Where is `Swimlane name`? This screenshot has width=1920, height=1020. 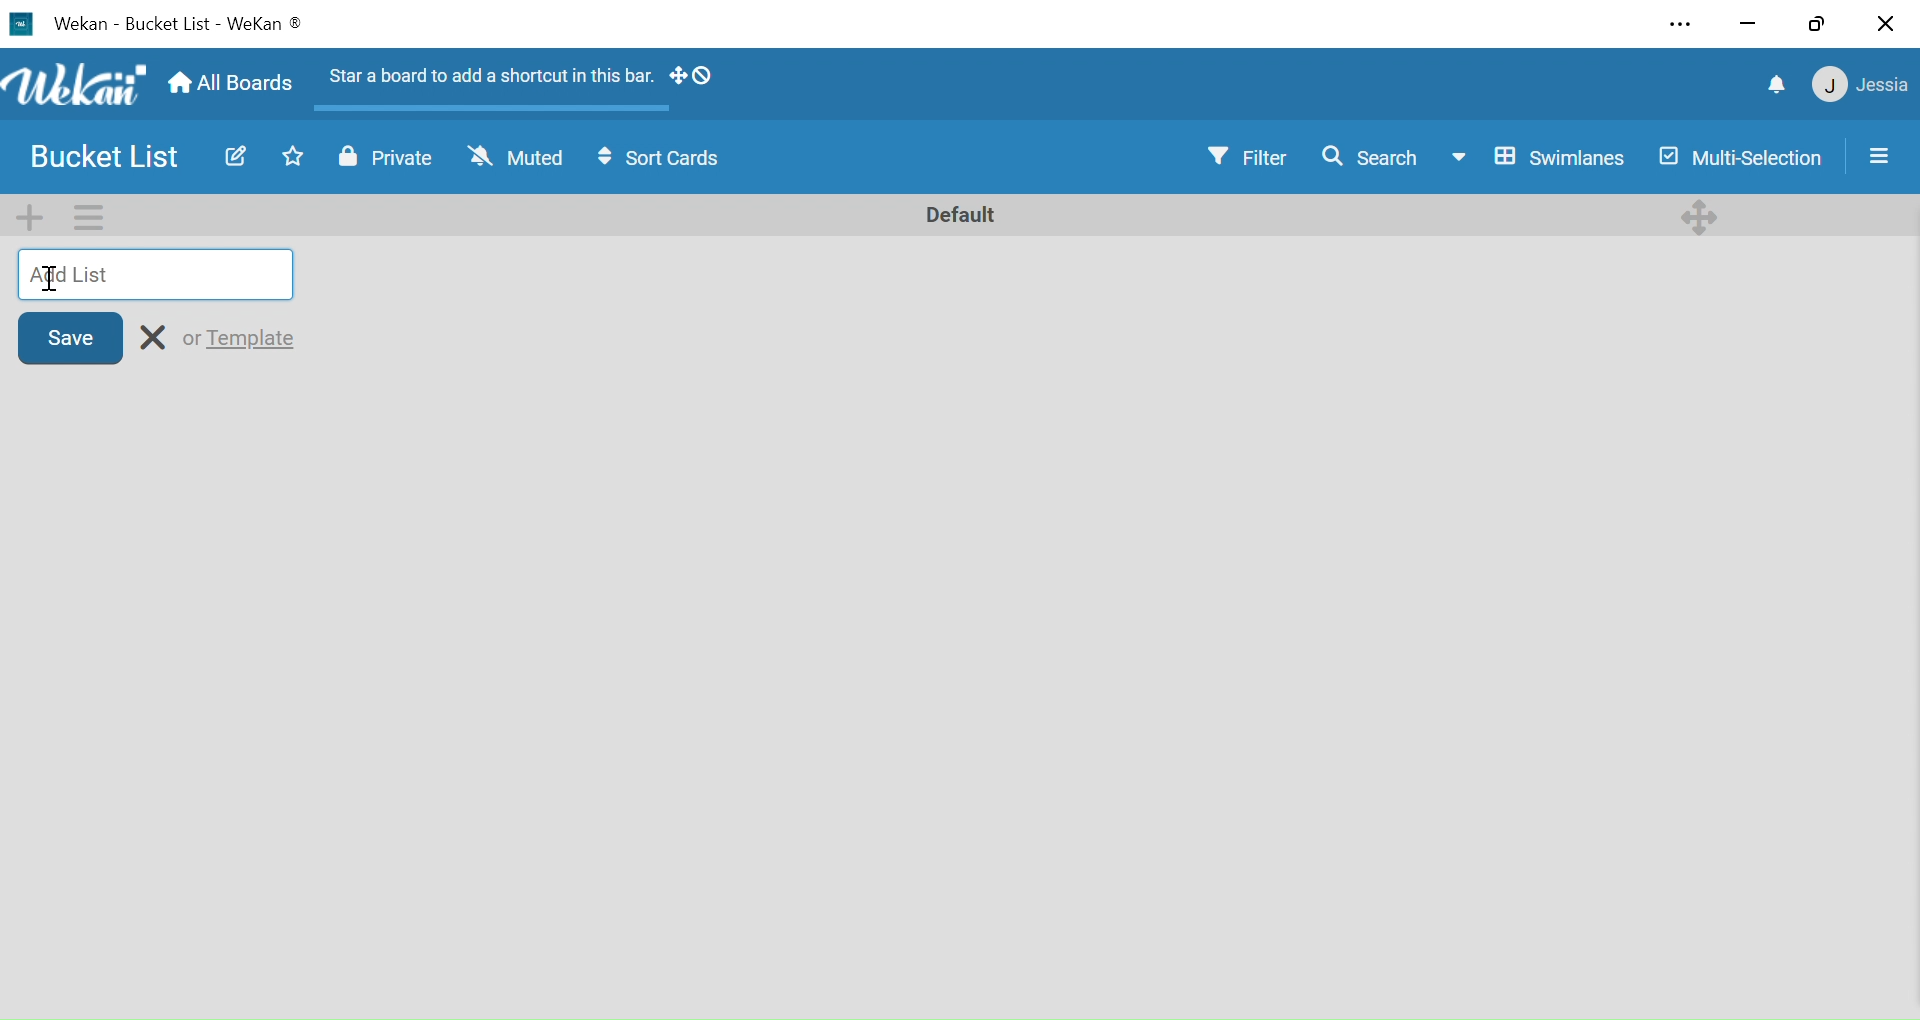 Swimlane name is located at coordinates (958, 213).